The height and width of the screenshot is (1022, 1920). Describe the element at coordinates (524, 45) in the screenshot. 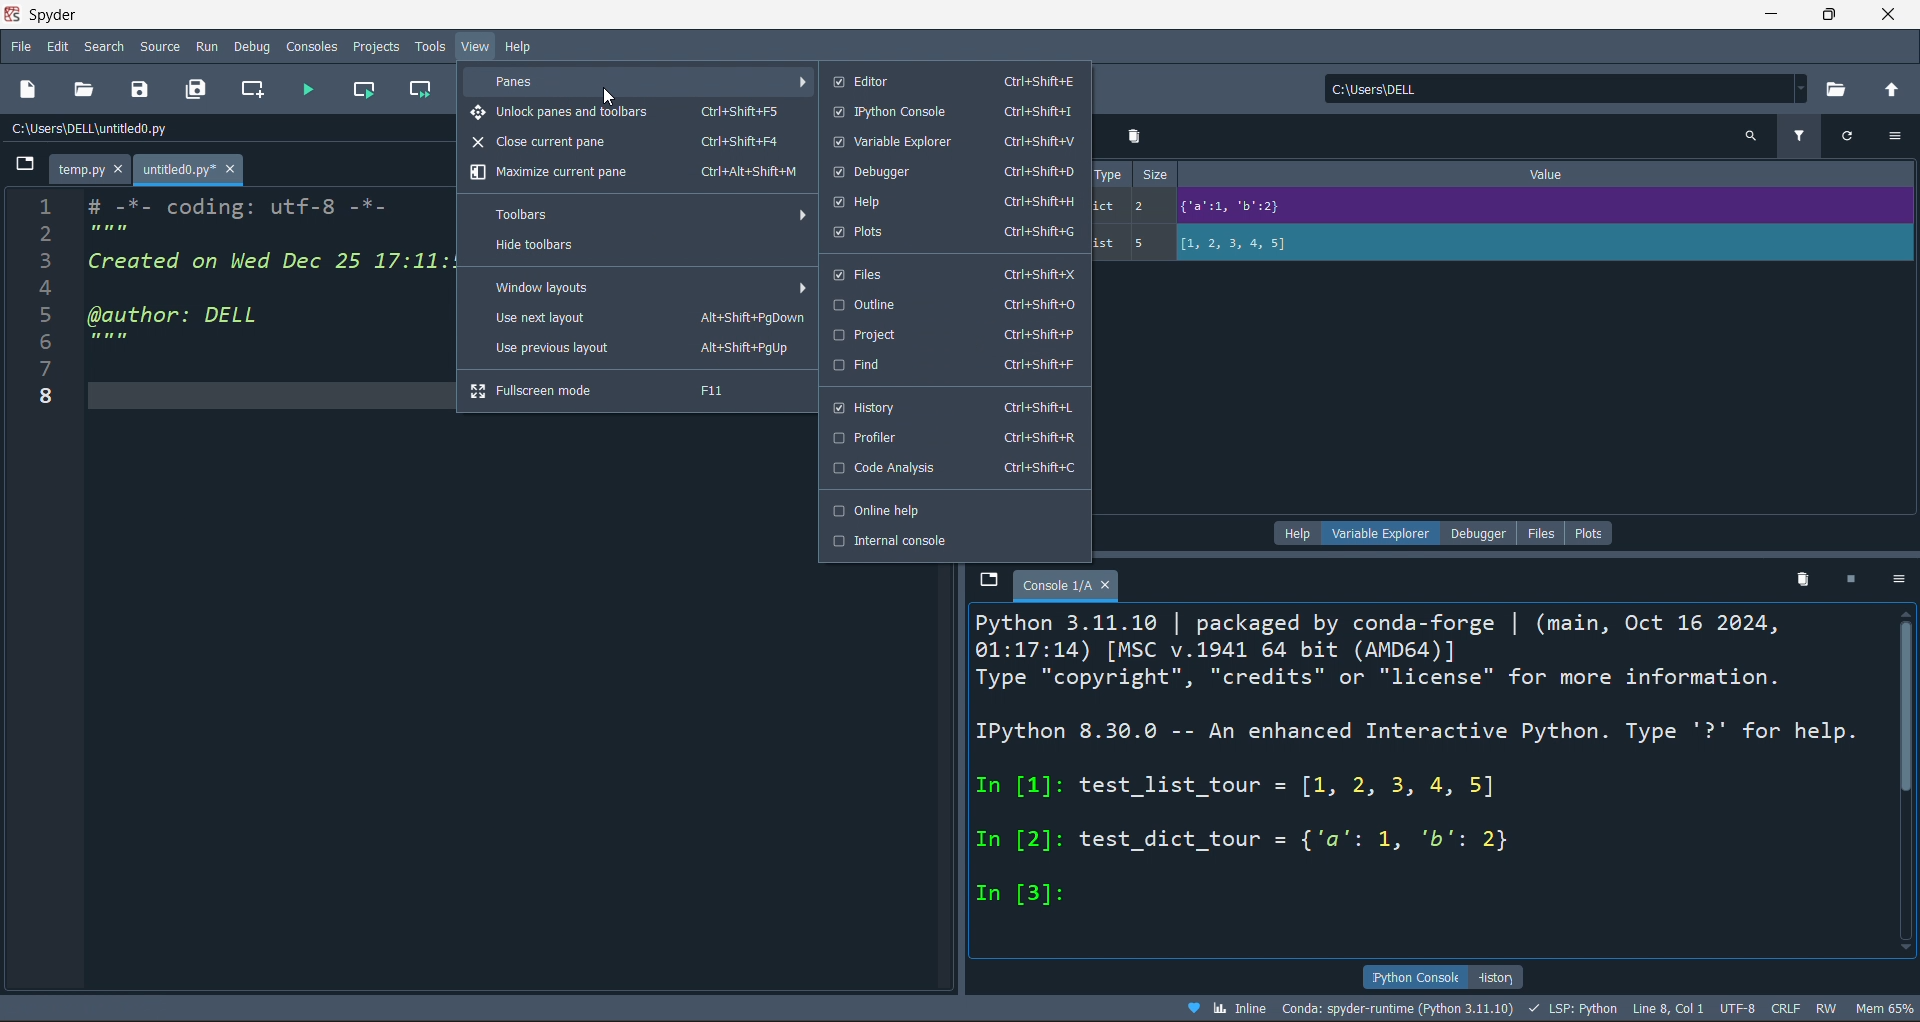

I see `help` at that location.